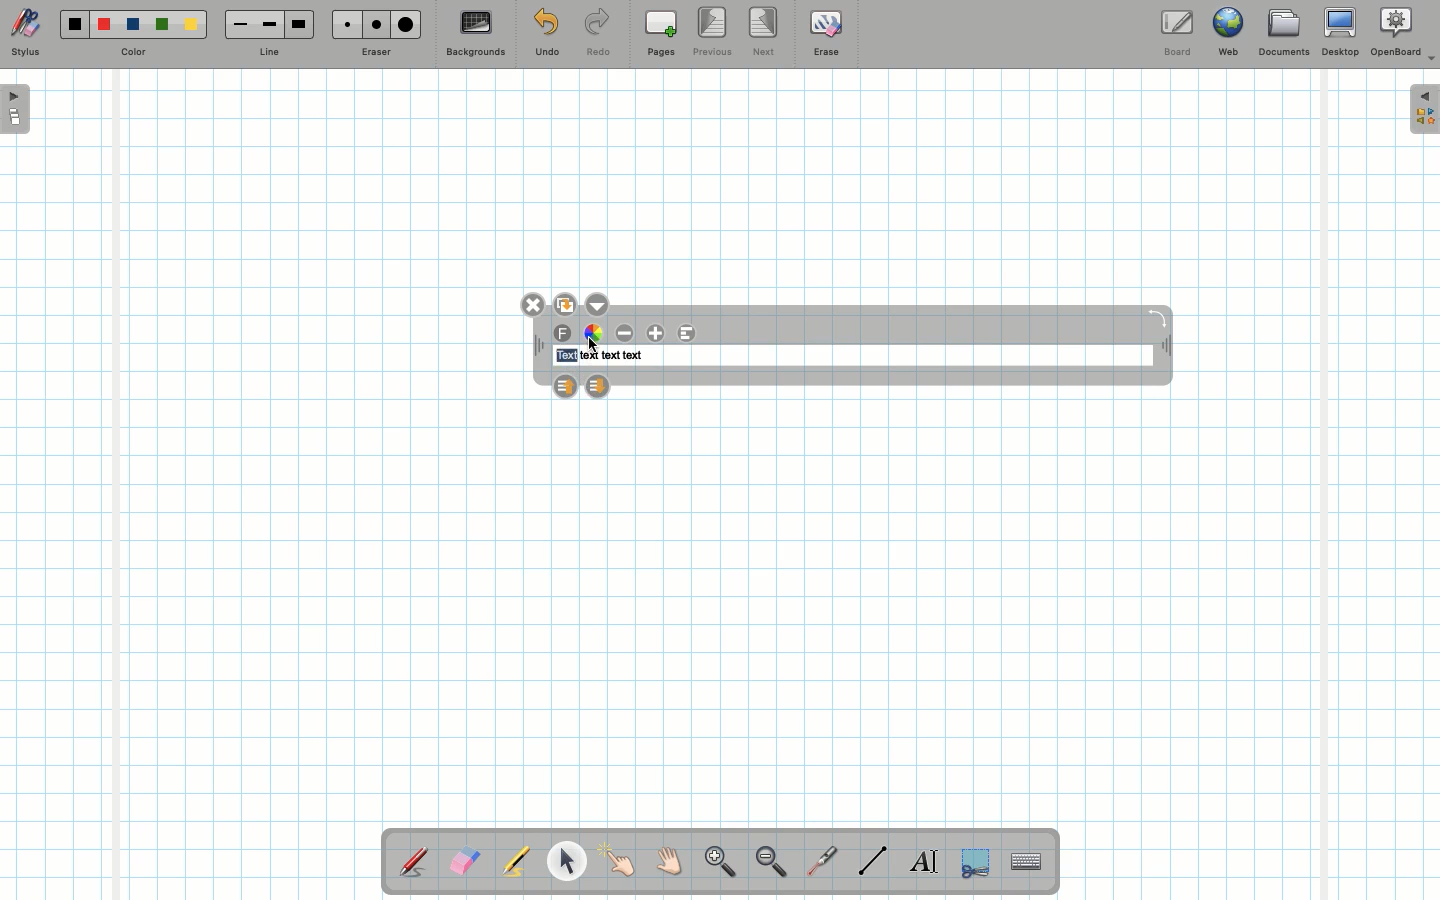  What do you see at coordinates (1403, 32) in the screenshot?
I see `OpenBoard` at bounding box center [1403, 32].